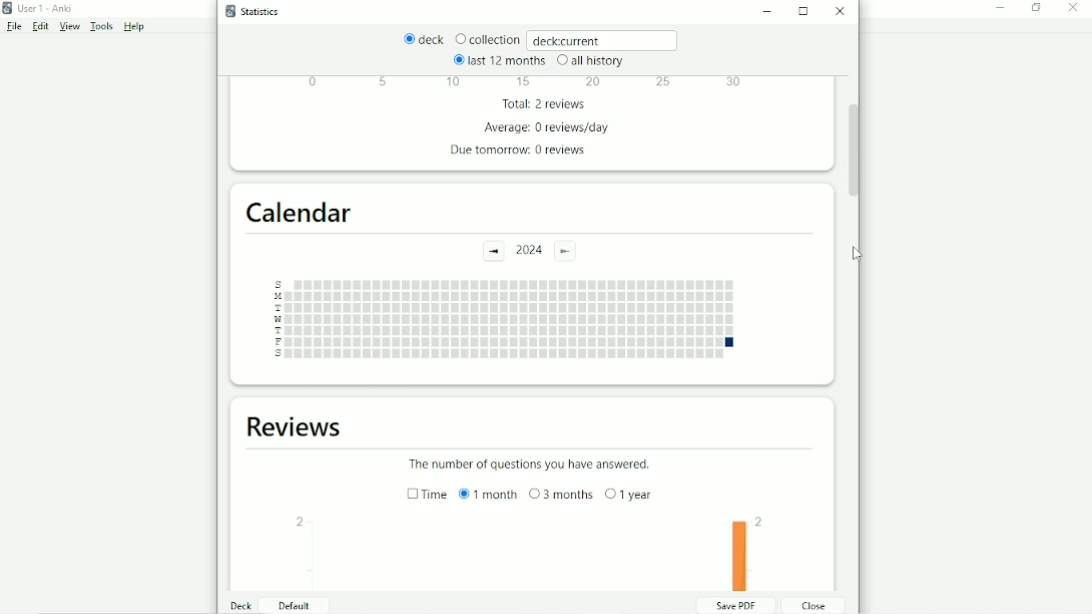  I want to click on Current, so click(575, 250).